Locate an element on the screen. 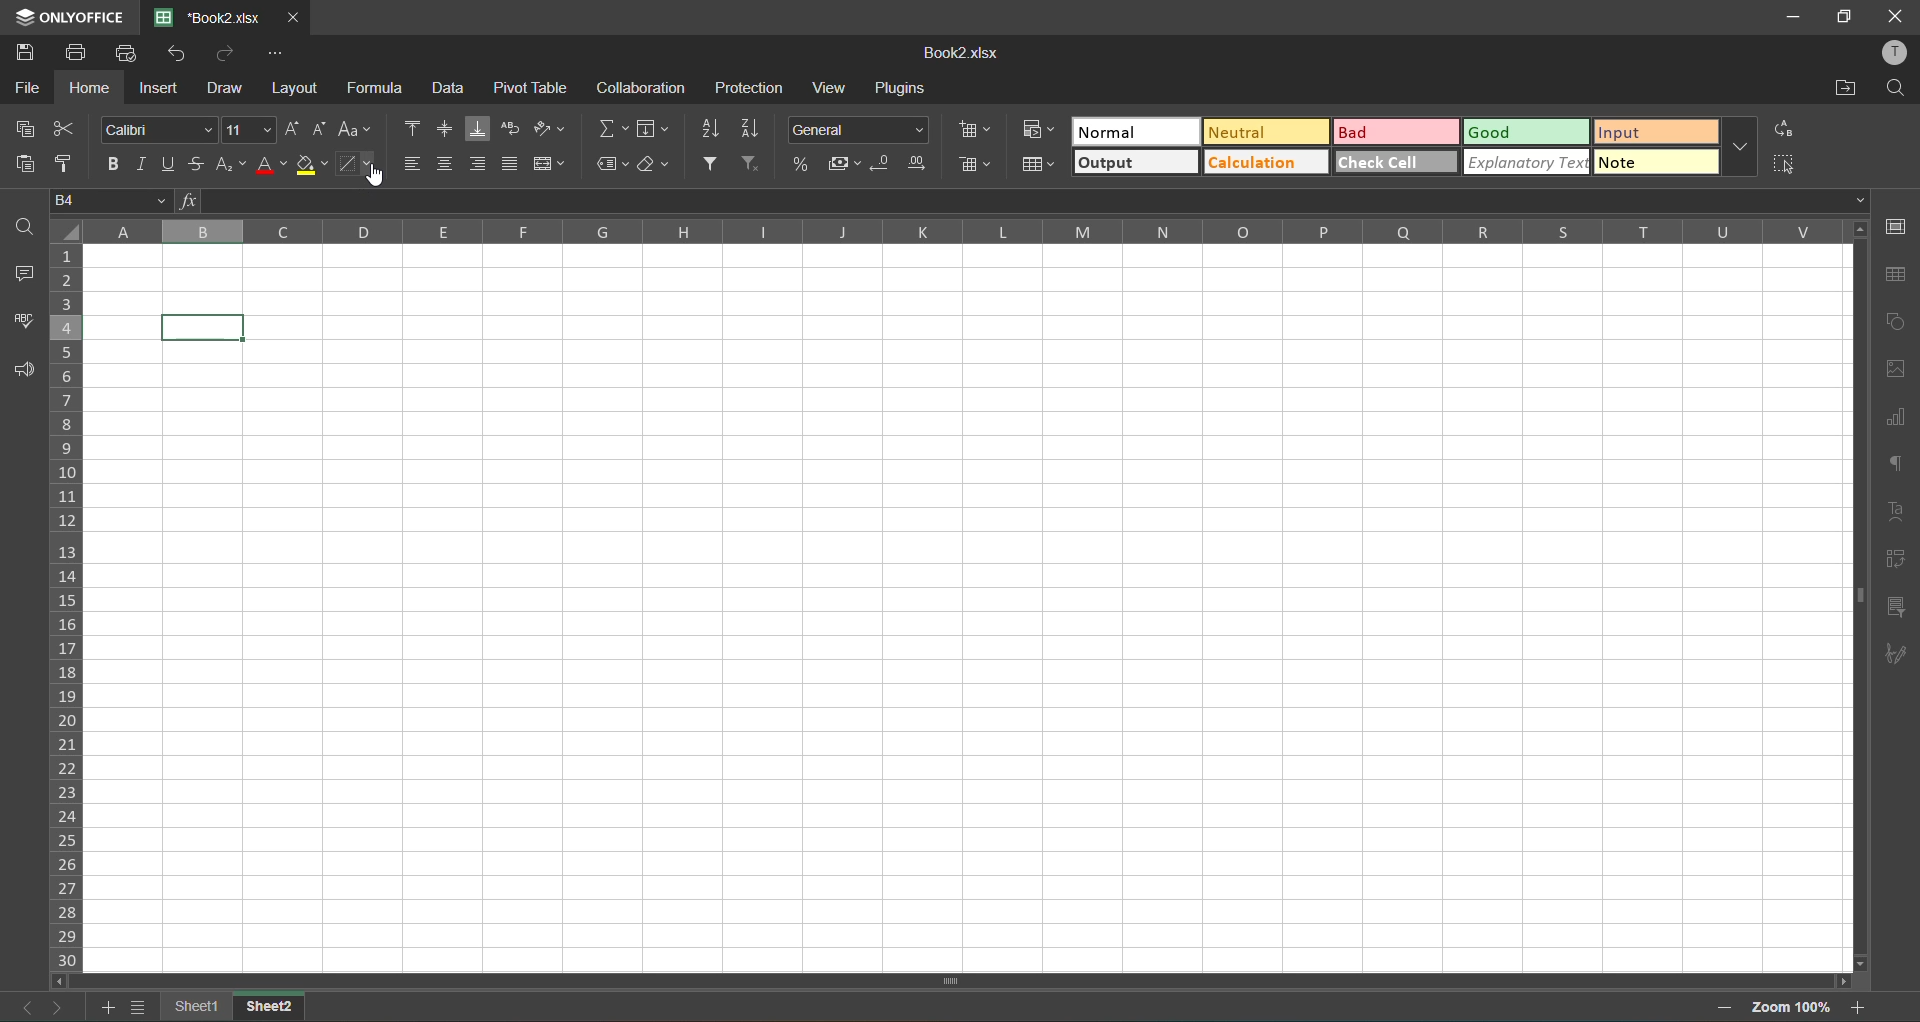 The height and width of the screenshot is (1022, 1920). font size is located at coordinates (246, 130).